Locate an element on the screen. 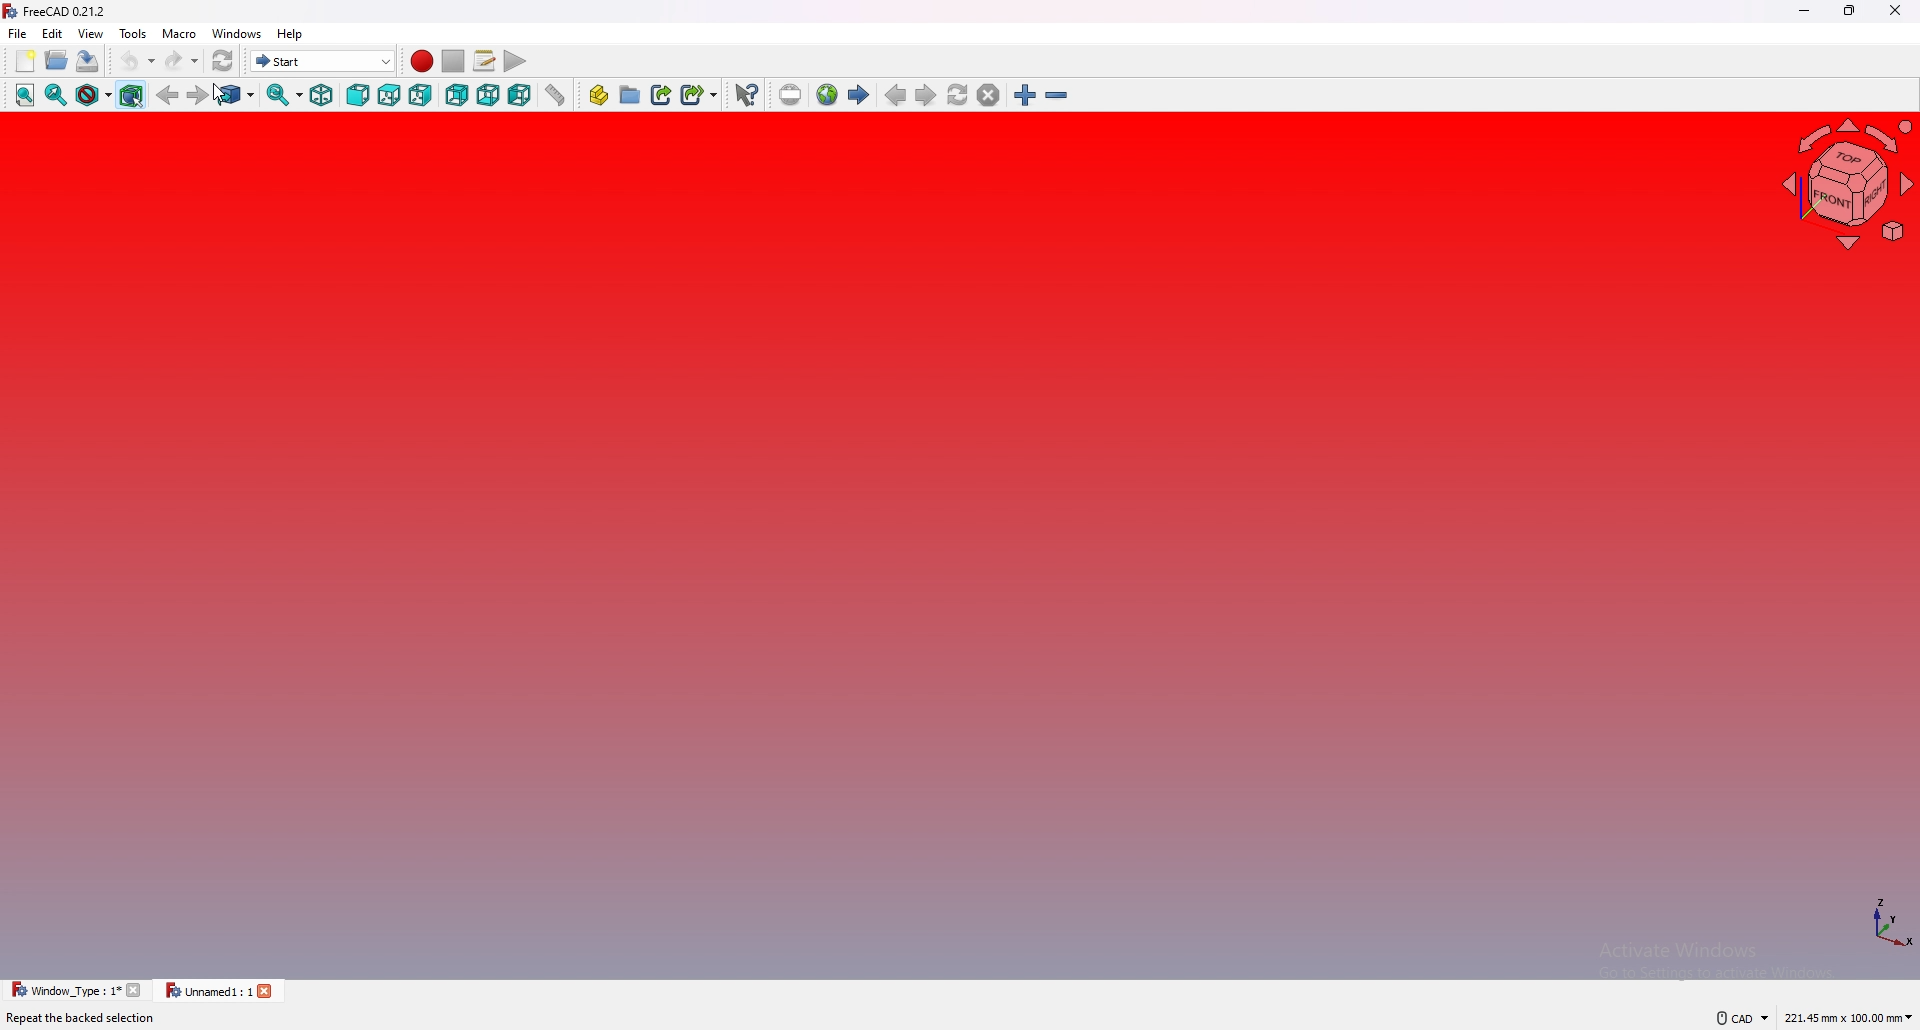 This screenshot has height=1030, width=1920. measure distance is located at coordinates (555, 94).